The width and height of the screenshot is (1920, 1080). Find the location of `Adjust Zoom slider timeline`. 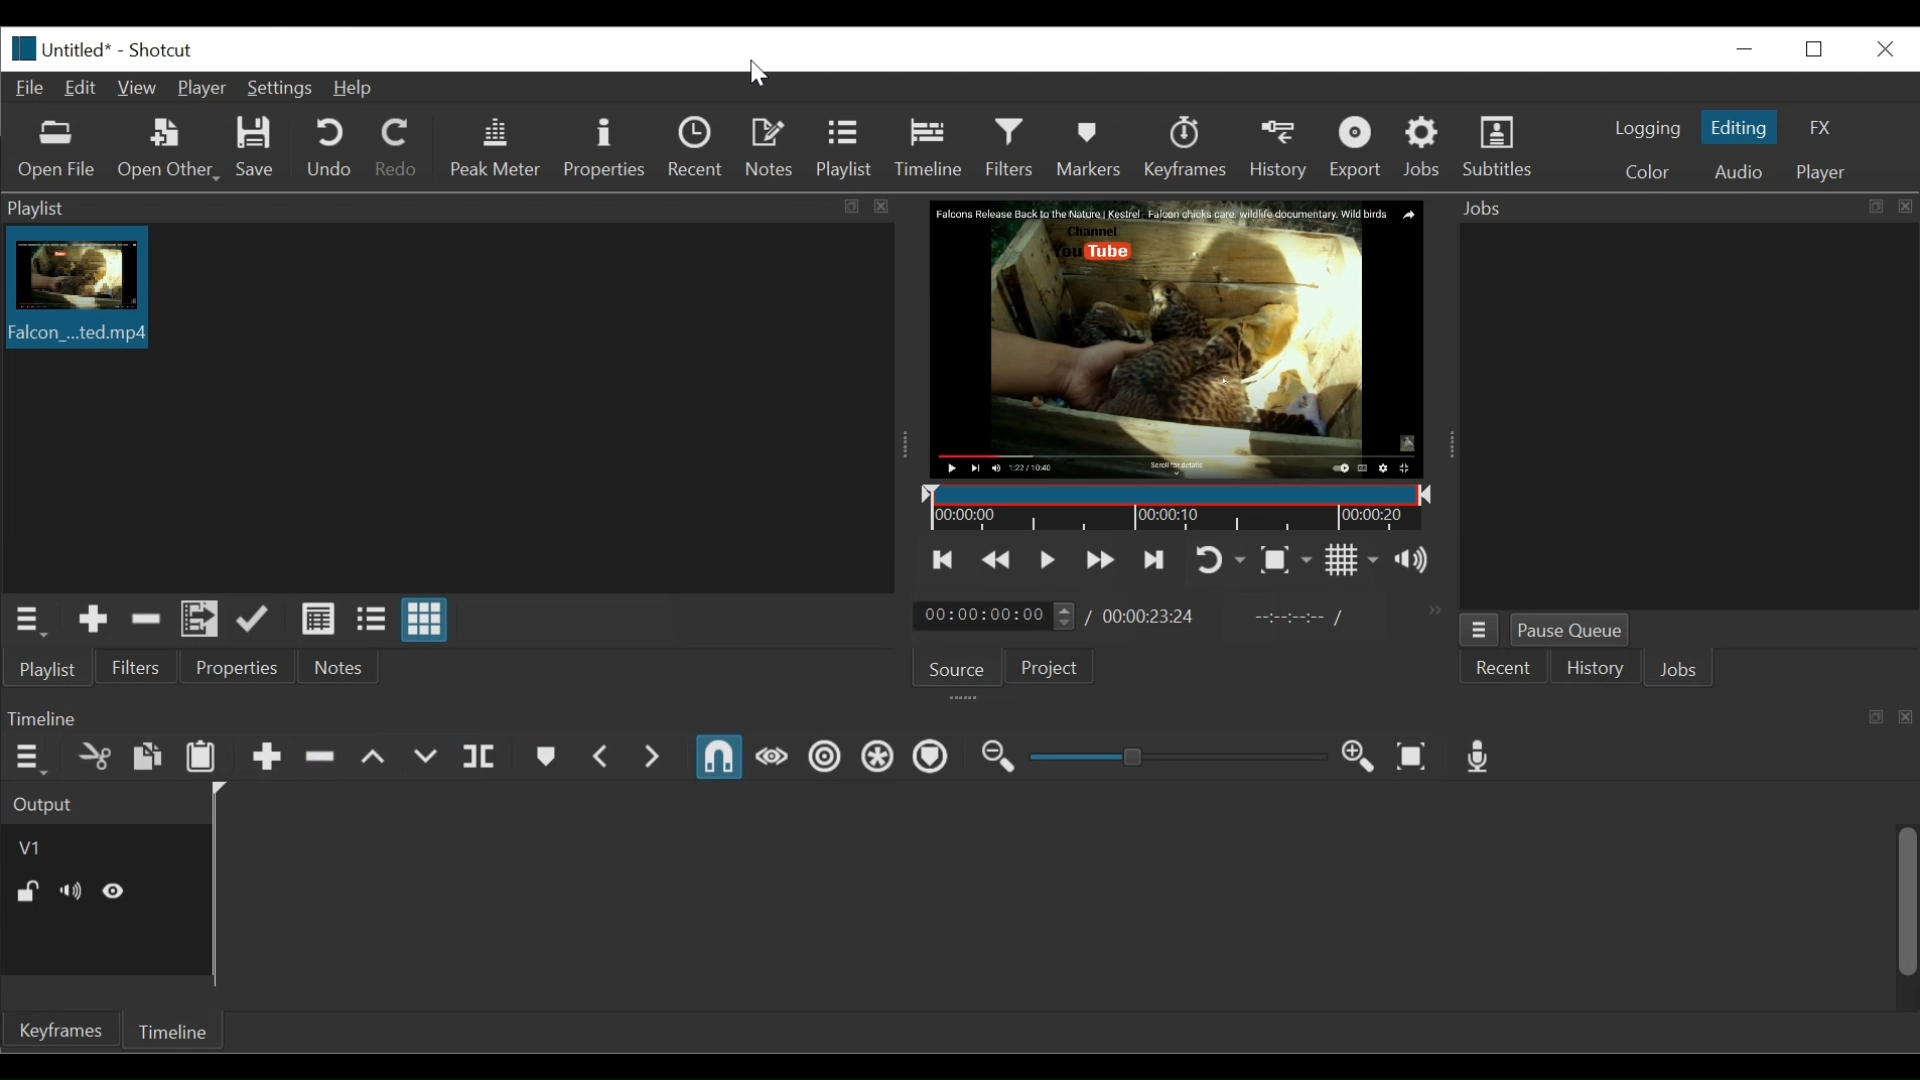

Adjust Zoom slider timeline is located at coordinates (1178, 757).